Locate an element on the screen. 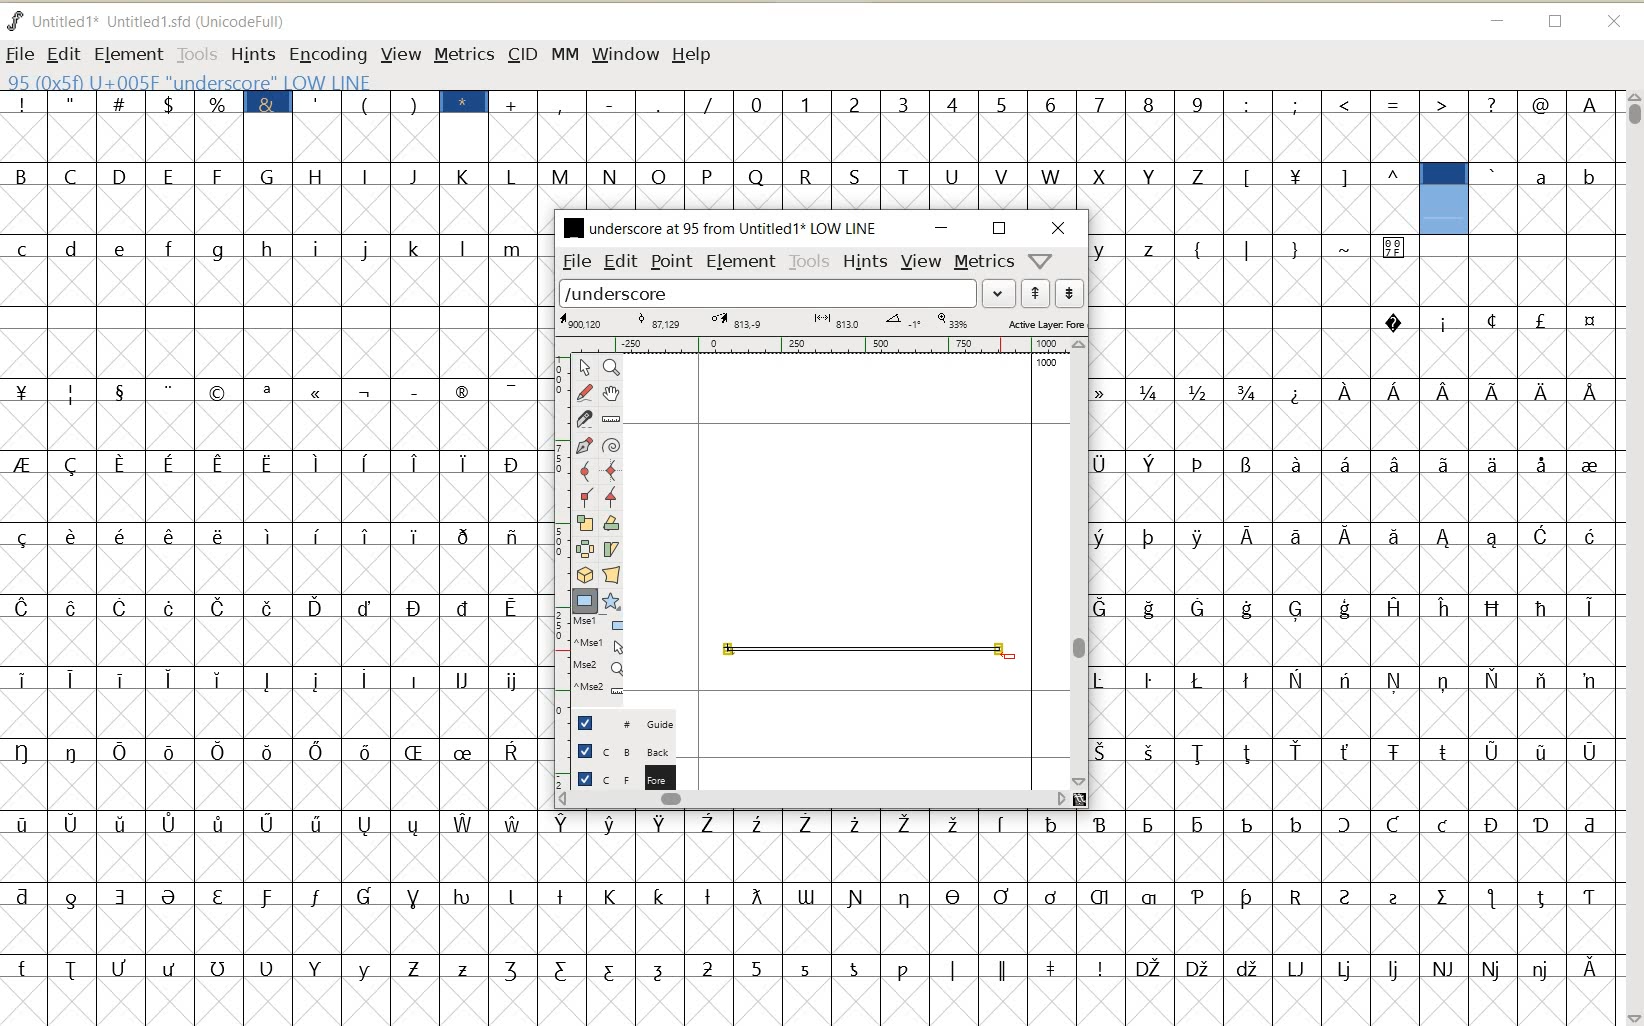 This screenshot has height=1026, width=1644. SCROLLBAR is located at coordinates (1632, 558).